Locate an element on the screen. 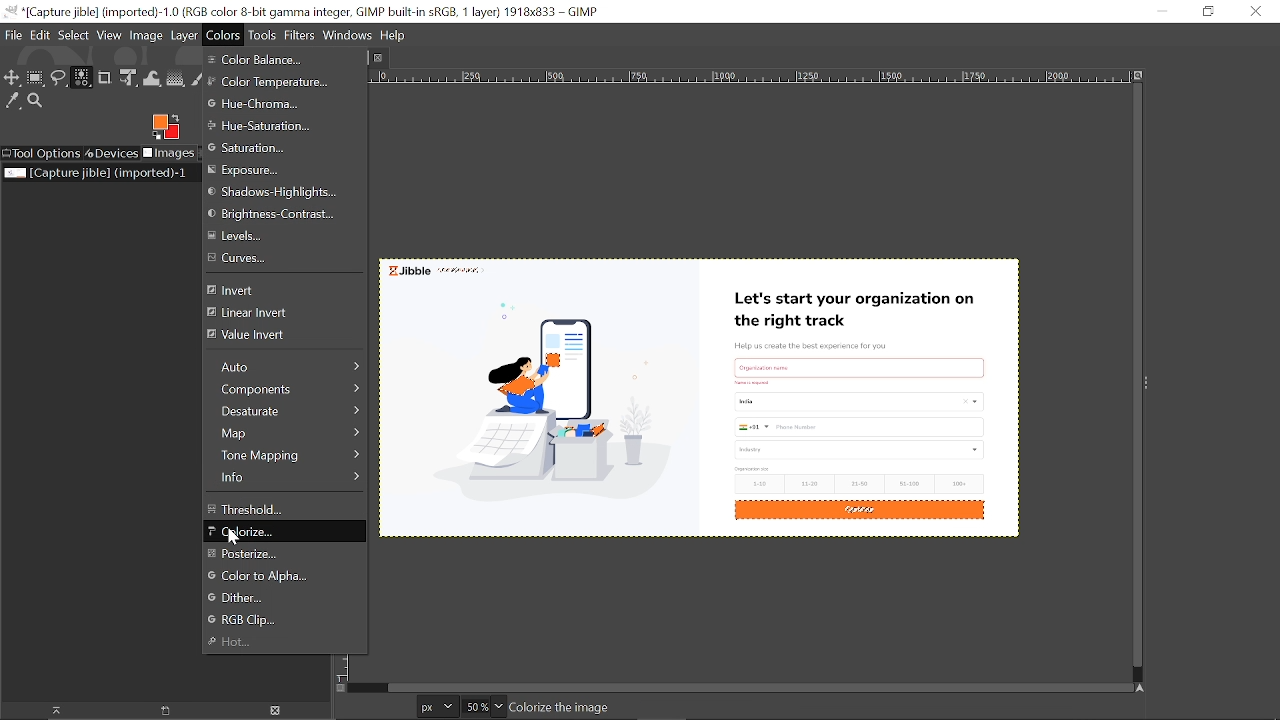  eraser  tool is located at coordinates (199, 79).